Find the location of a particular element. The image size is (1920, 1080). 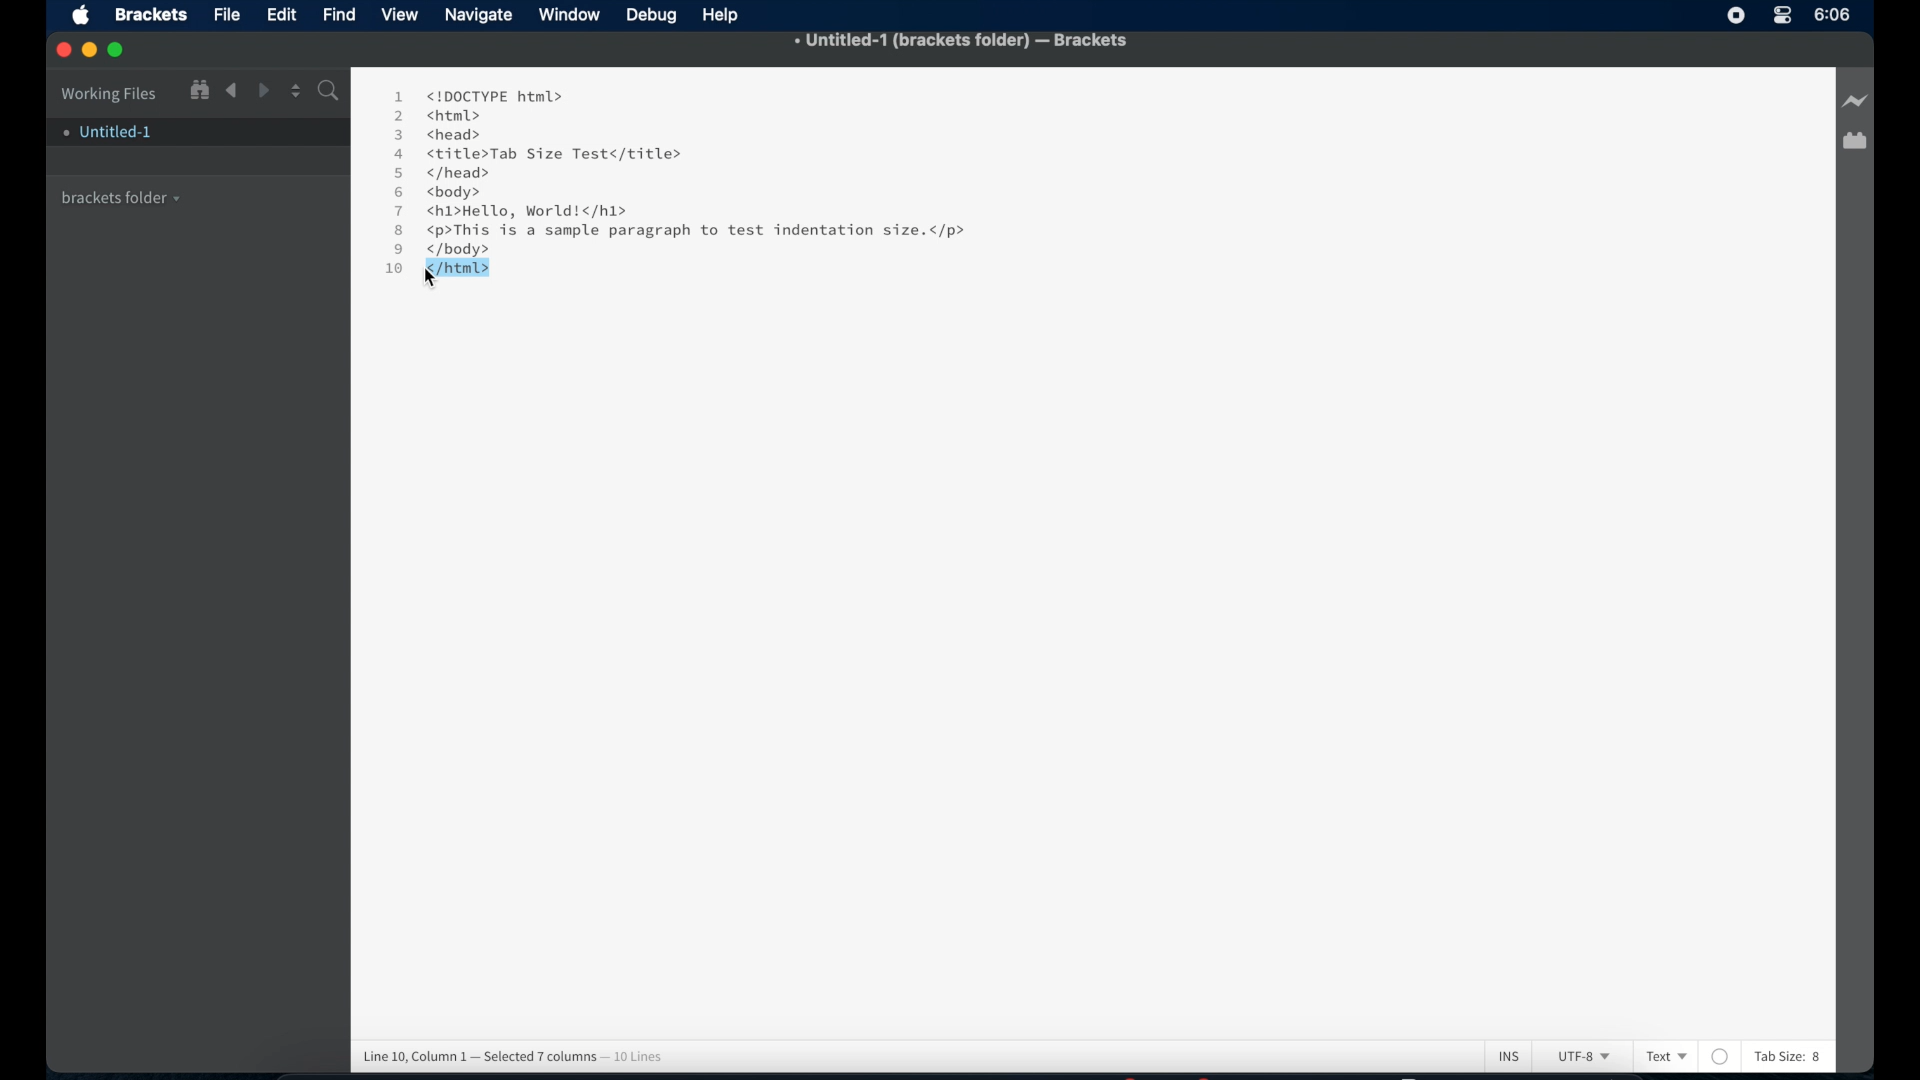

View is located at coordinates (403, 15).